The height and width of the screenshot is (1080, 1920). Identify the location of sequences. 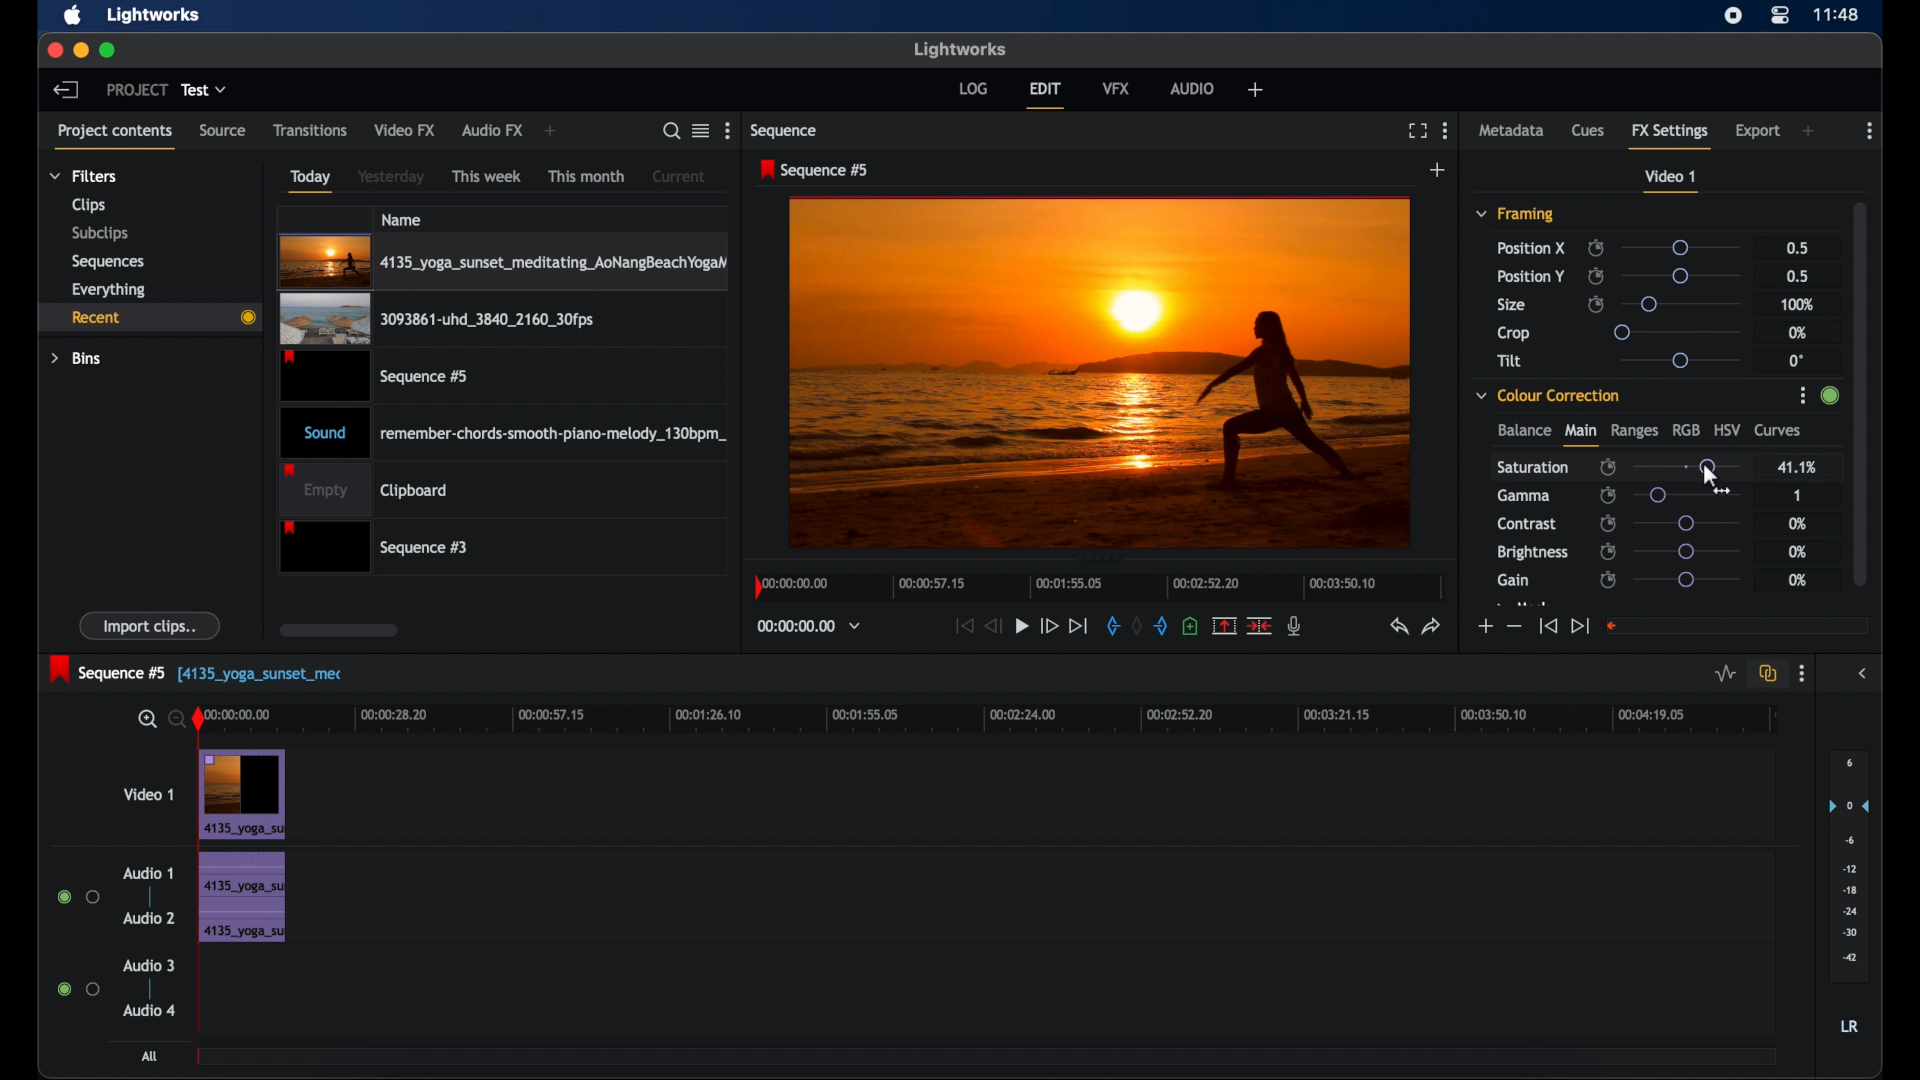
(108, 260).